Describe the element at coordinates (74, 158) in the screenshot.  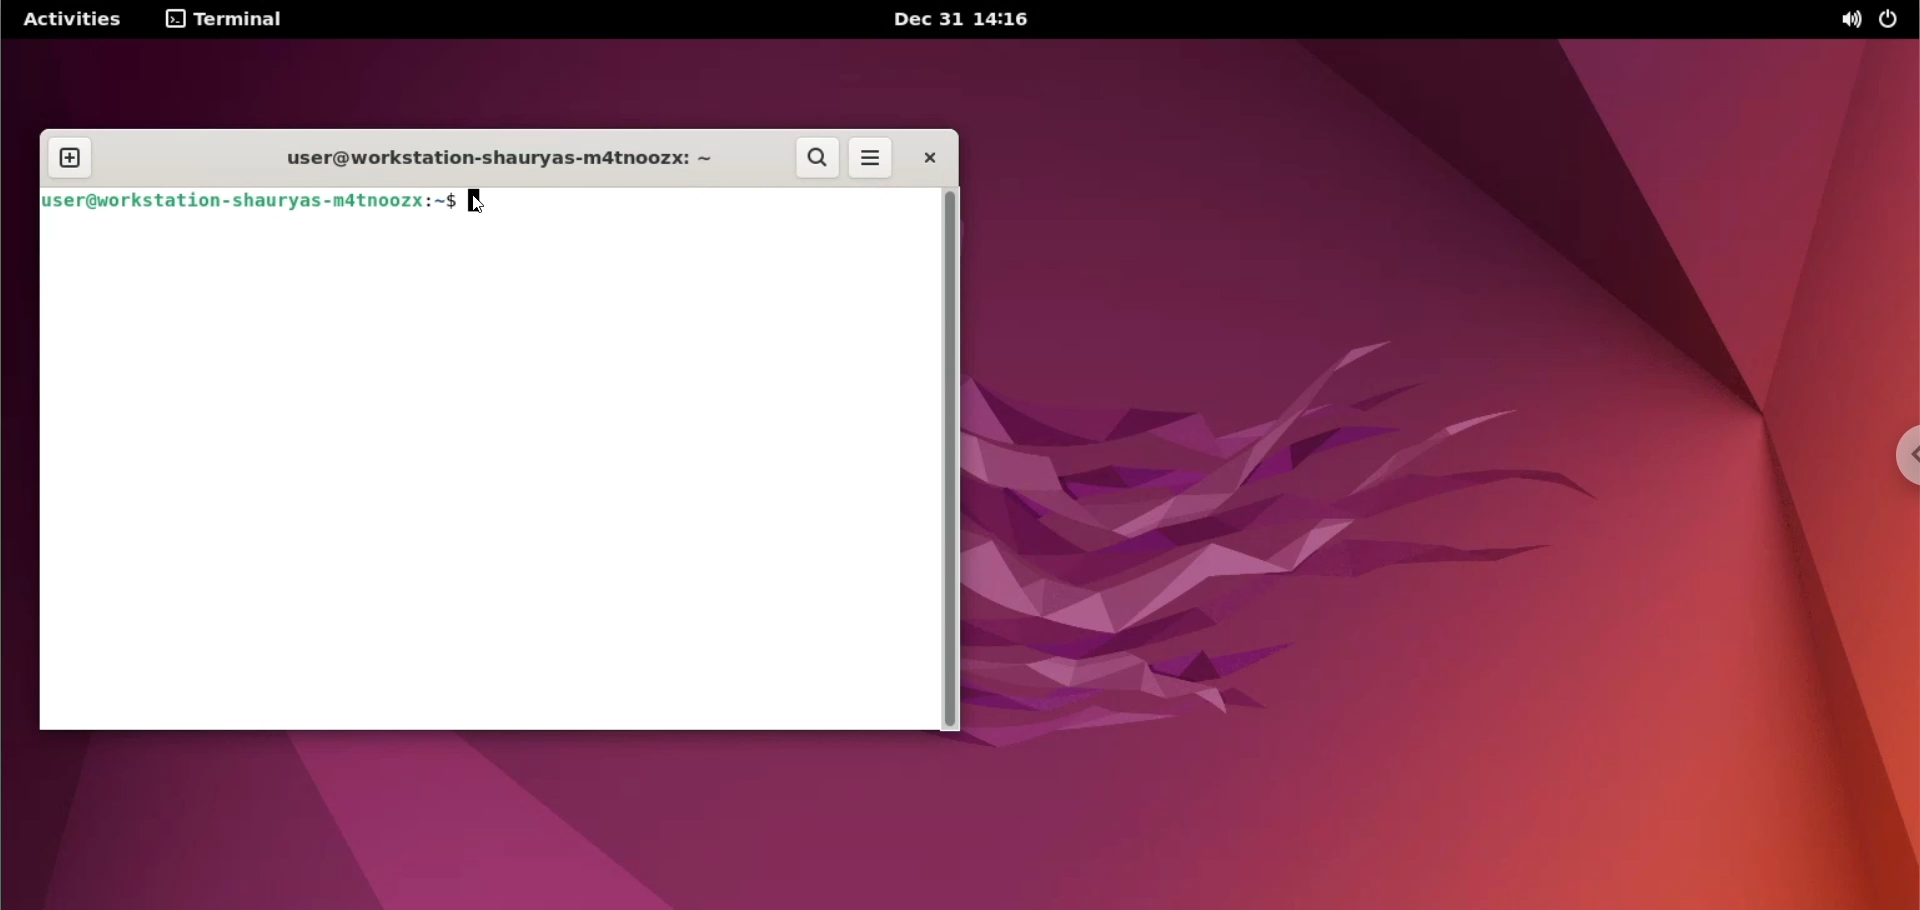
I see `new tab` at that location.